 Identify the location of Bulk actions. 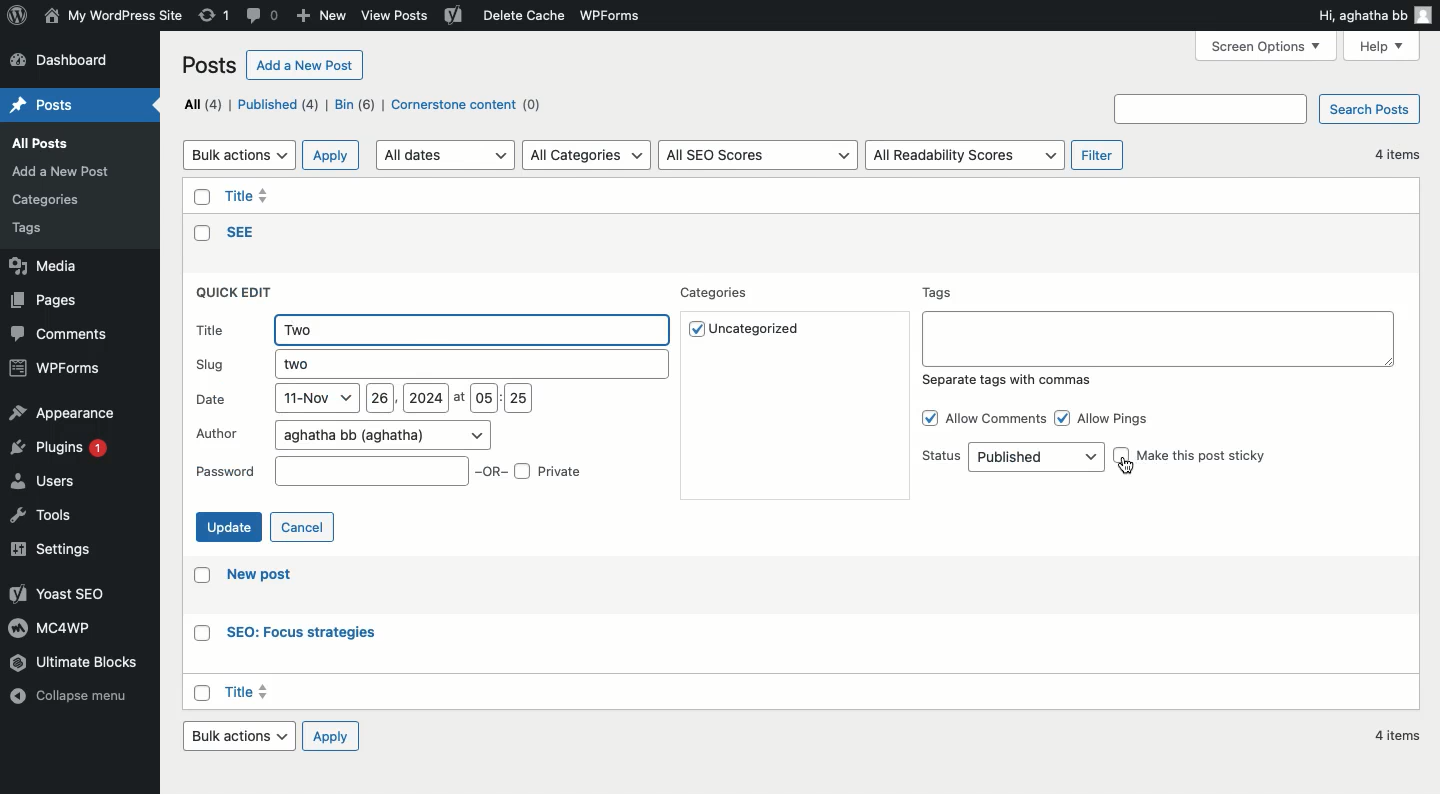
(239, 155).